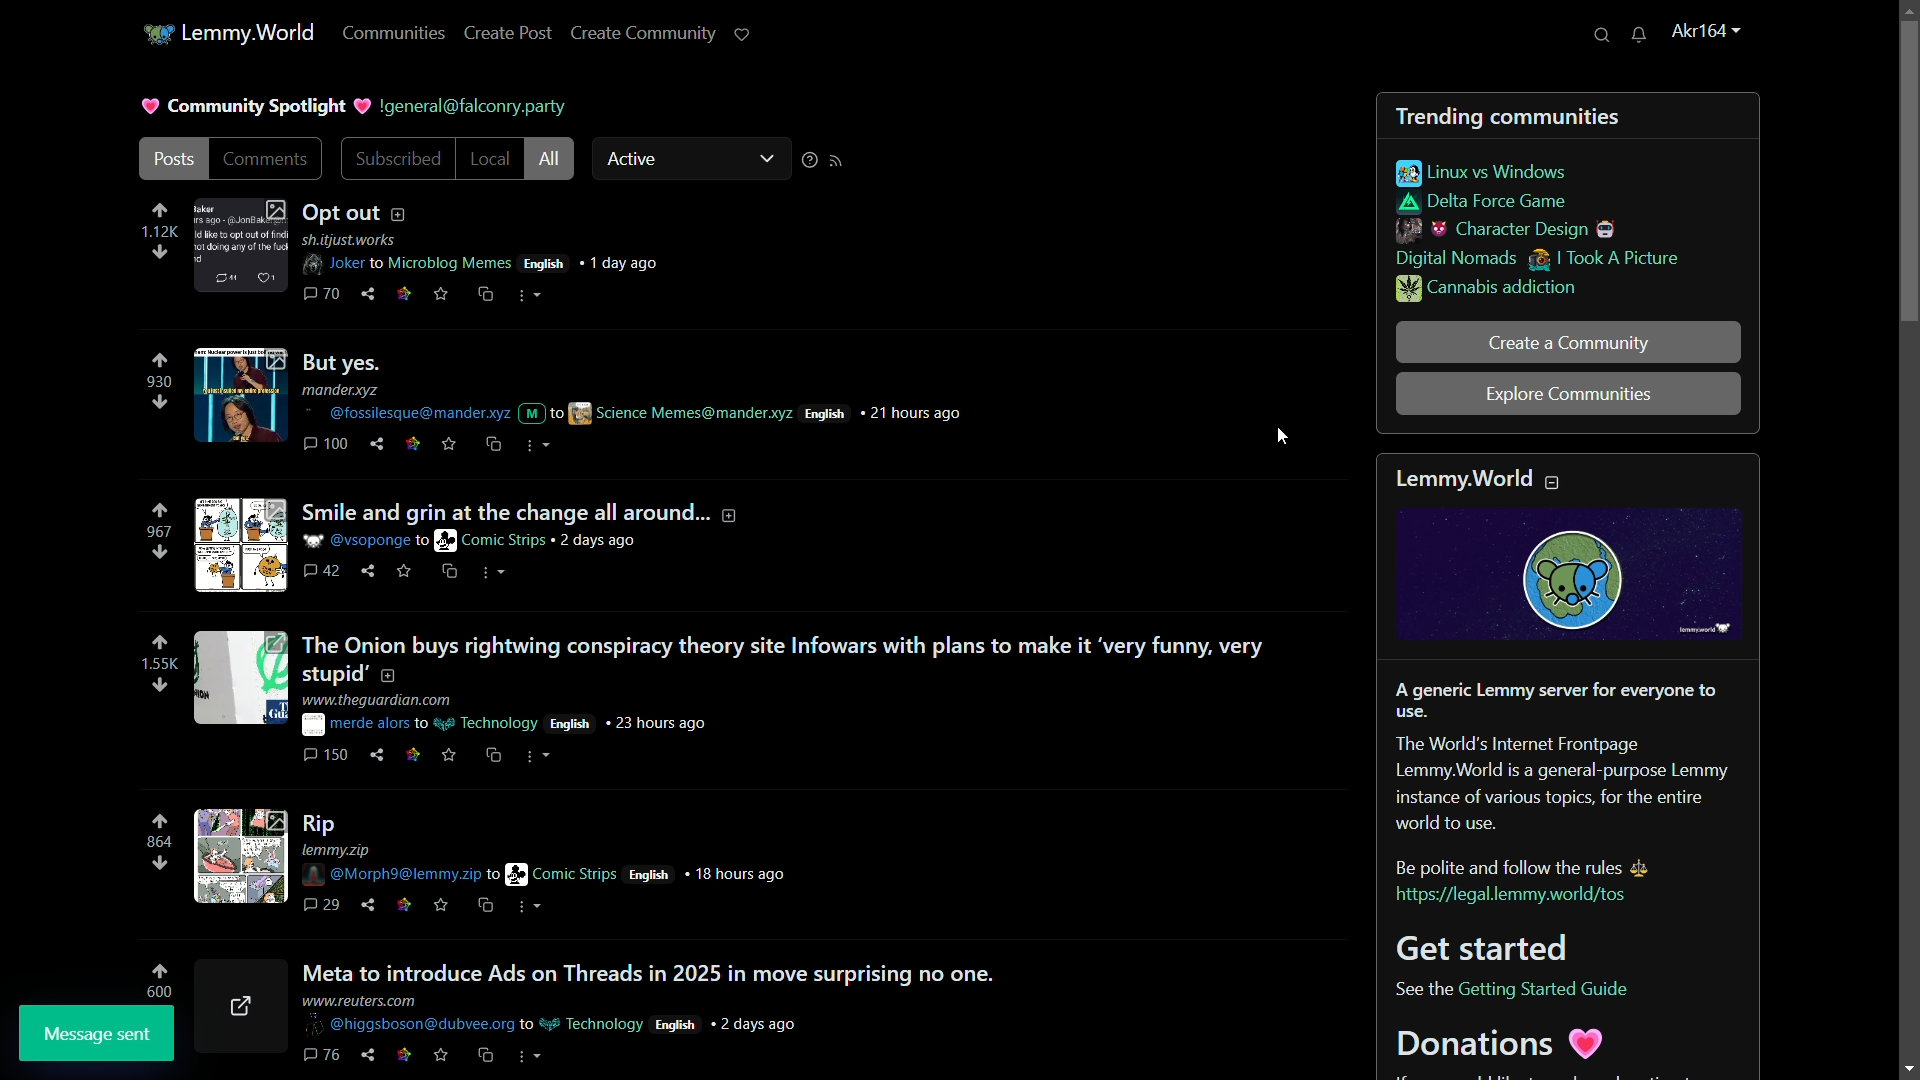 Image resolution: width=1920 pixels, height=1080 pixels. What do you see at coordinates (326, 902) in the screenshot?
I see `comments` at bounding box center [326, 902].